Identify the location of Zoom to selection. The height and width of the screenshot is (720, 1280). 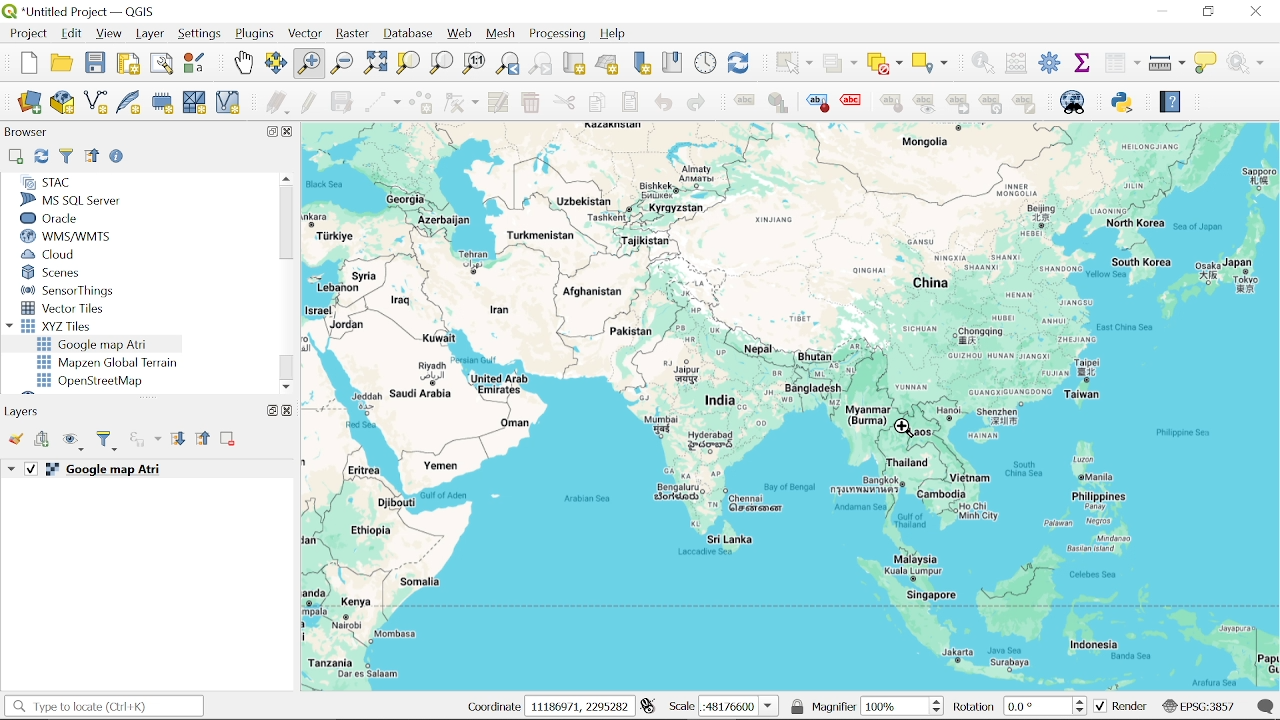
(407, 62).